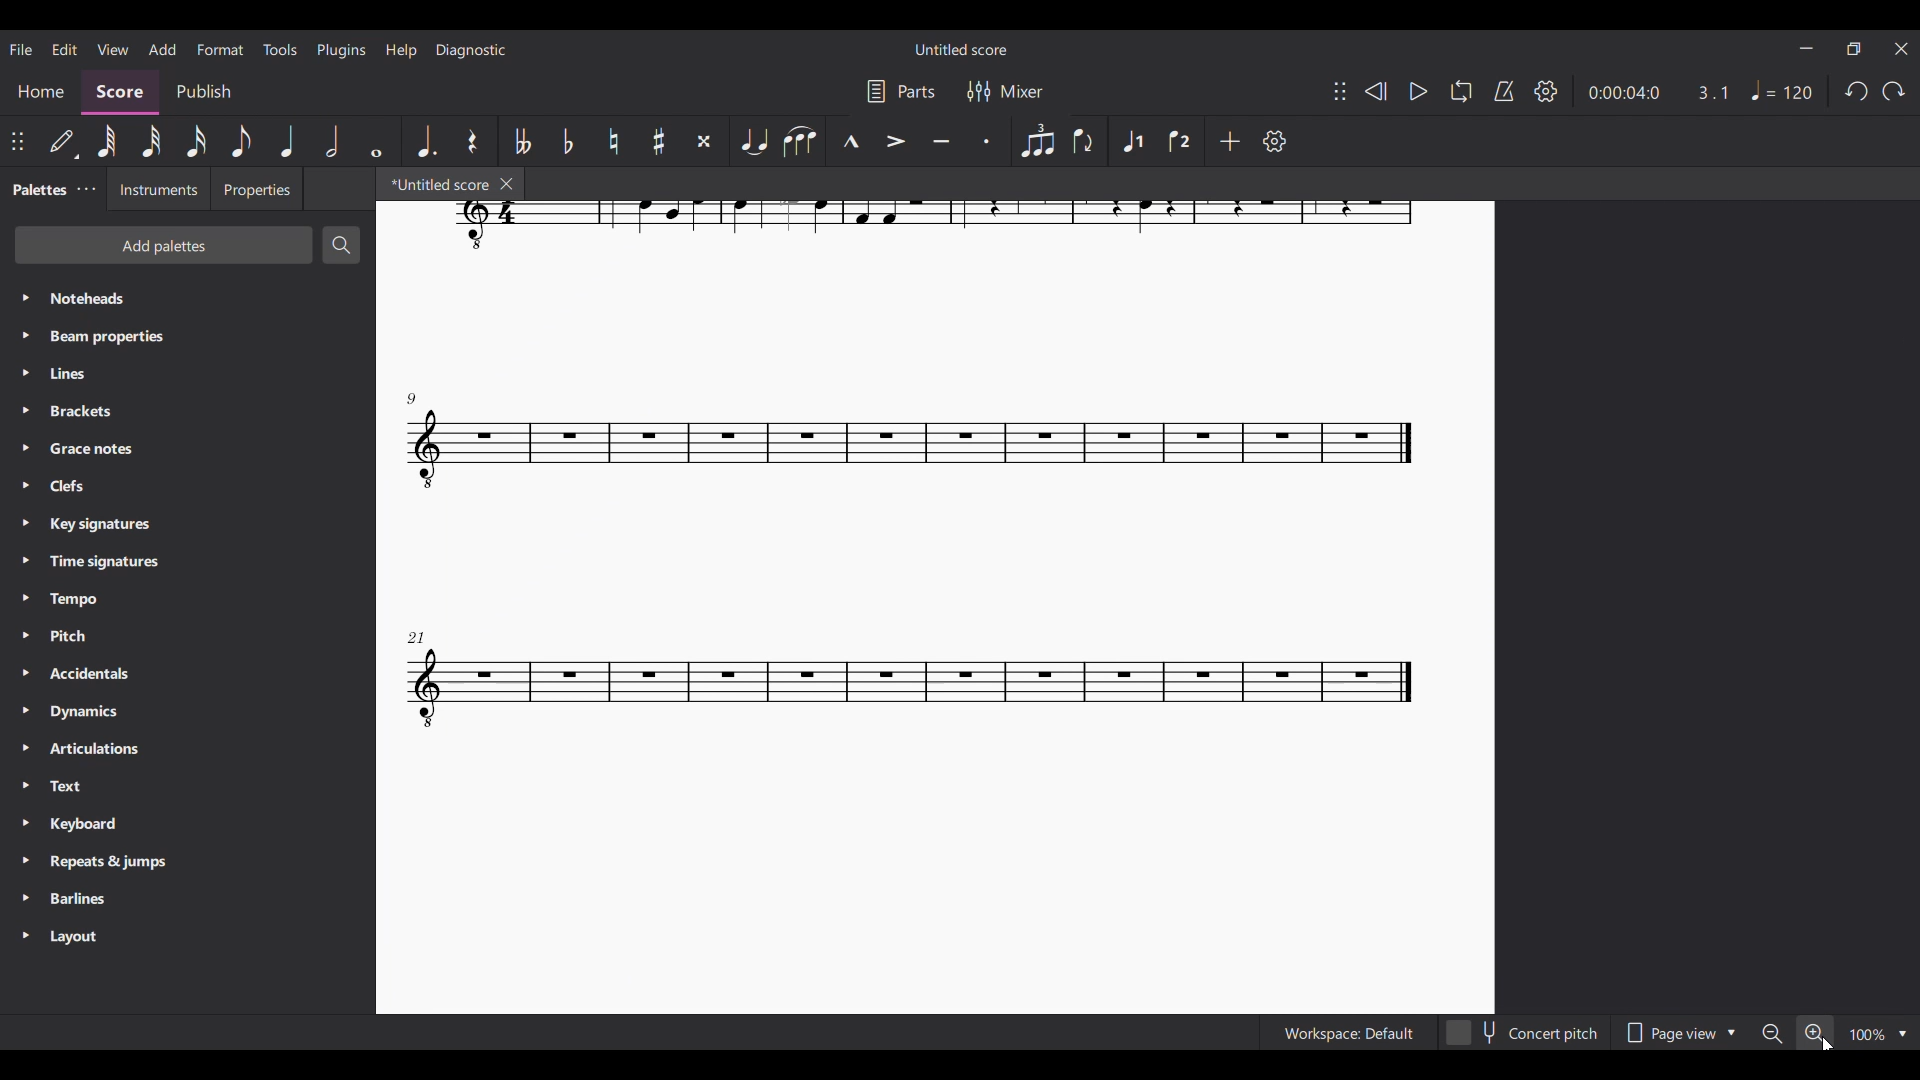 The image size is (1920, 1080). What do you see at coordinates (187, 824) in the screenshot?
I see `Keyboard` at bounding box center [187, 824].